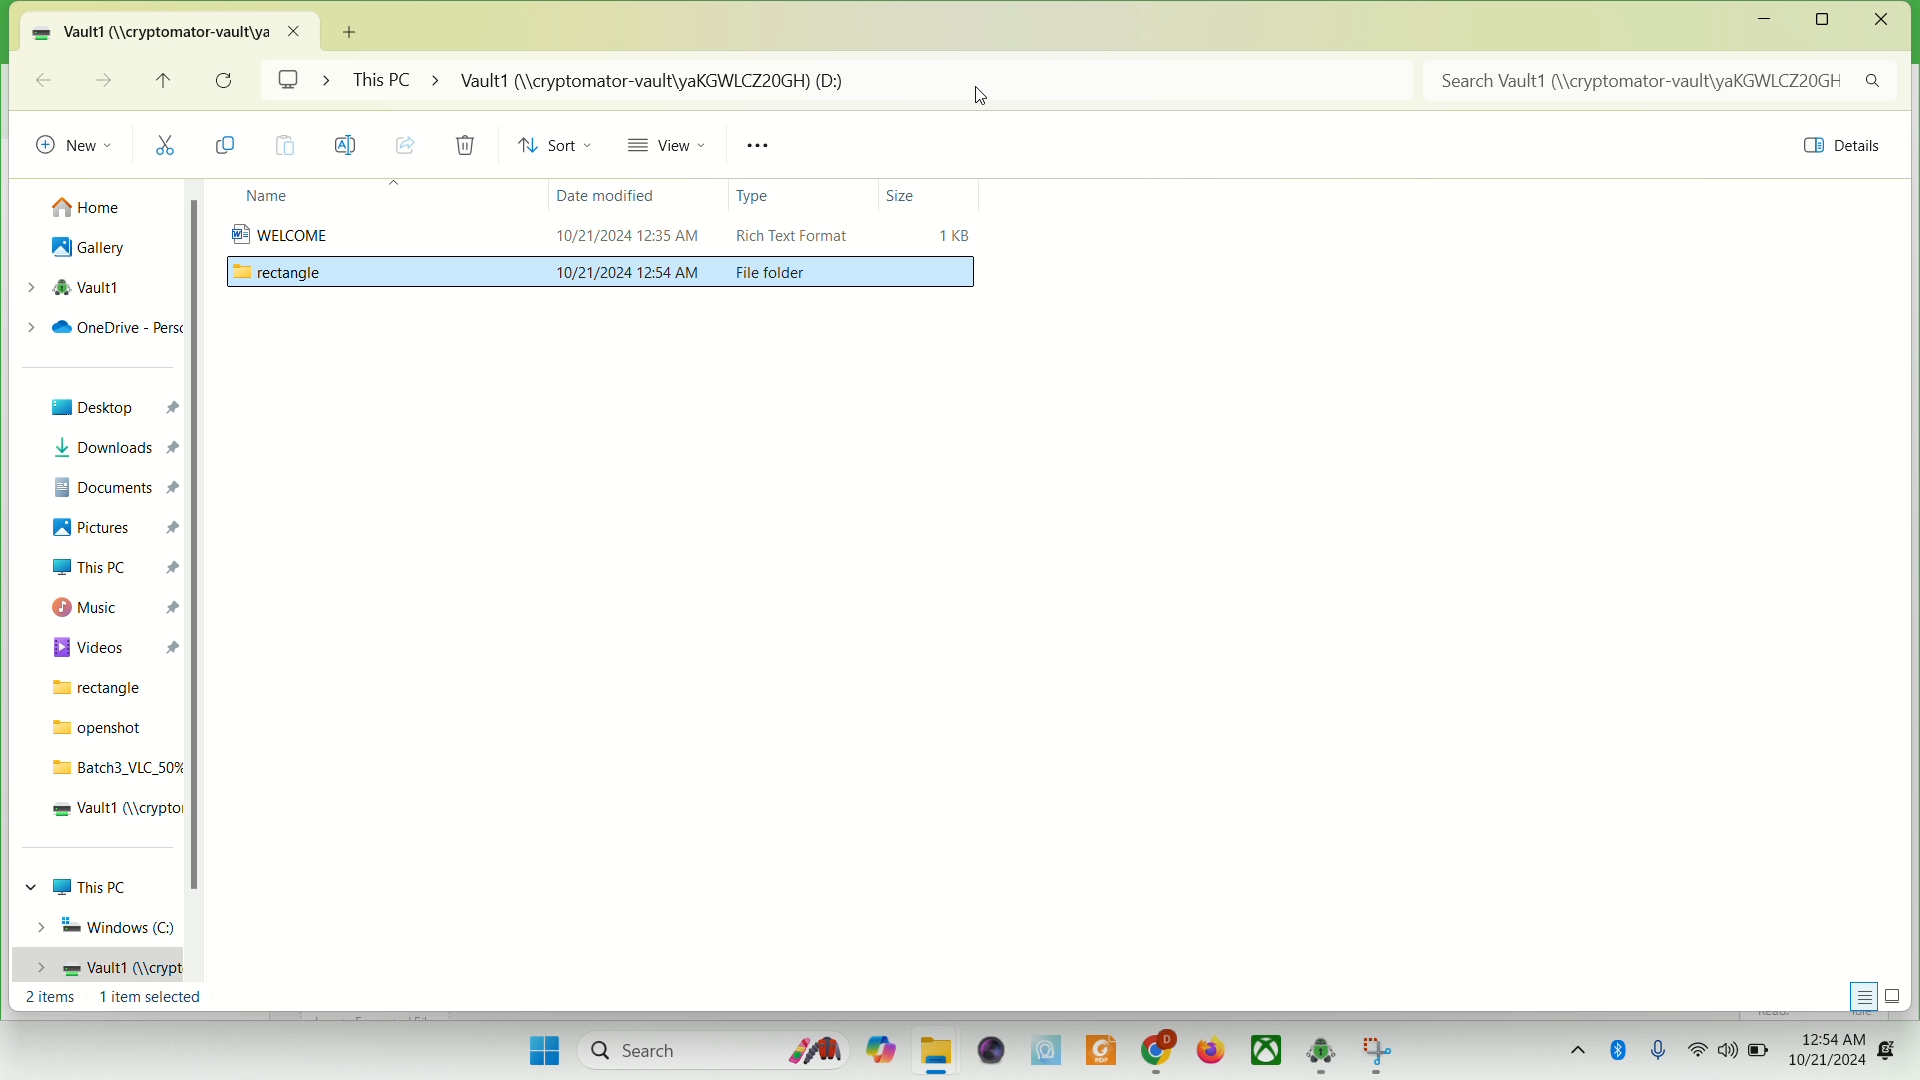 This screenshot has height=1080, width=1920. Describe the element at coordinates (112, 767) in the screenshot. I see `batch3` at that location.